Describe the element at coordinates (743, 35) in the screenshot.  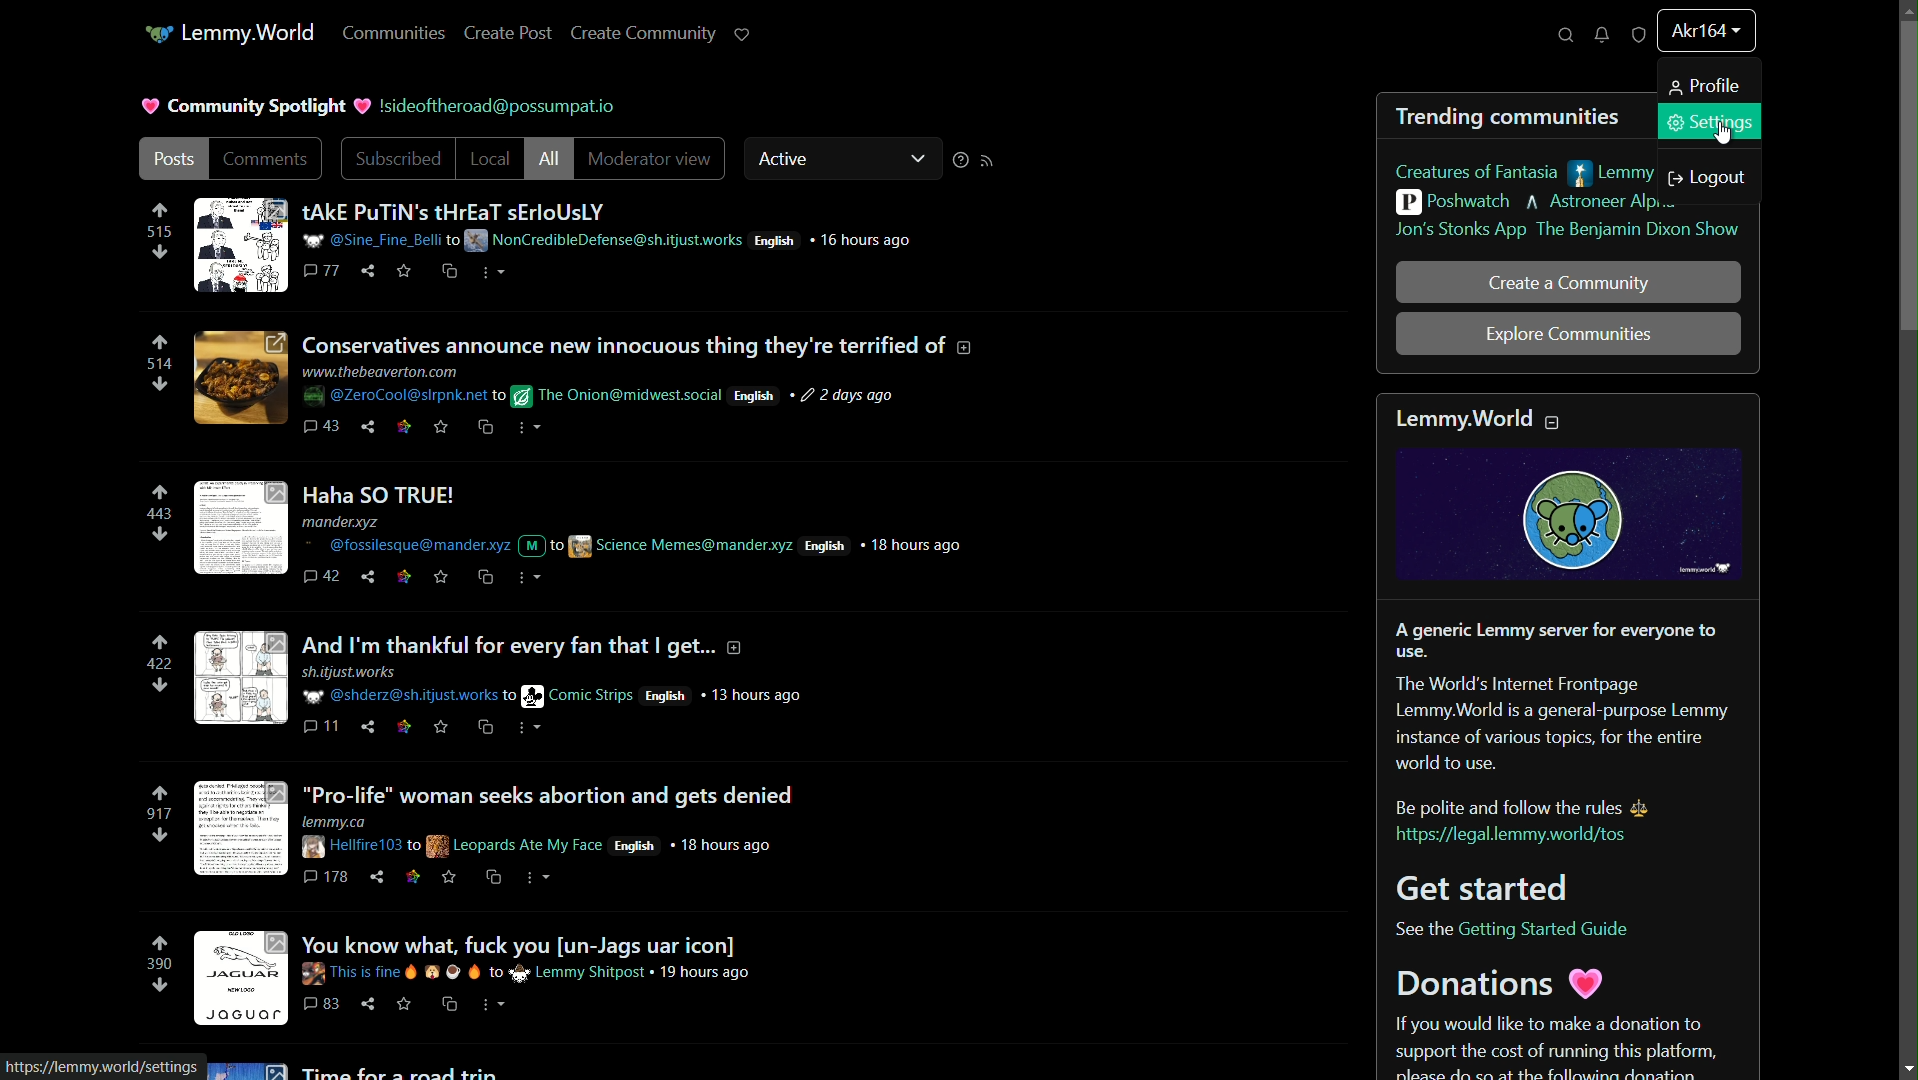
I see `support lemmy` at that location.